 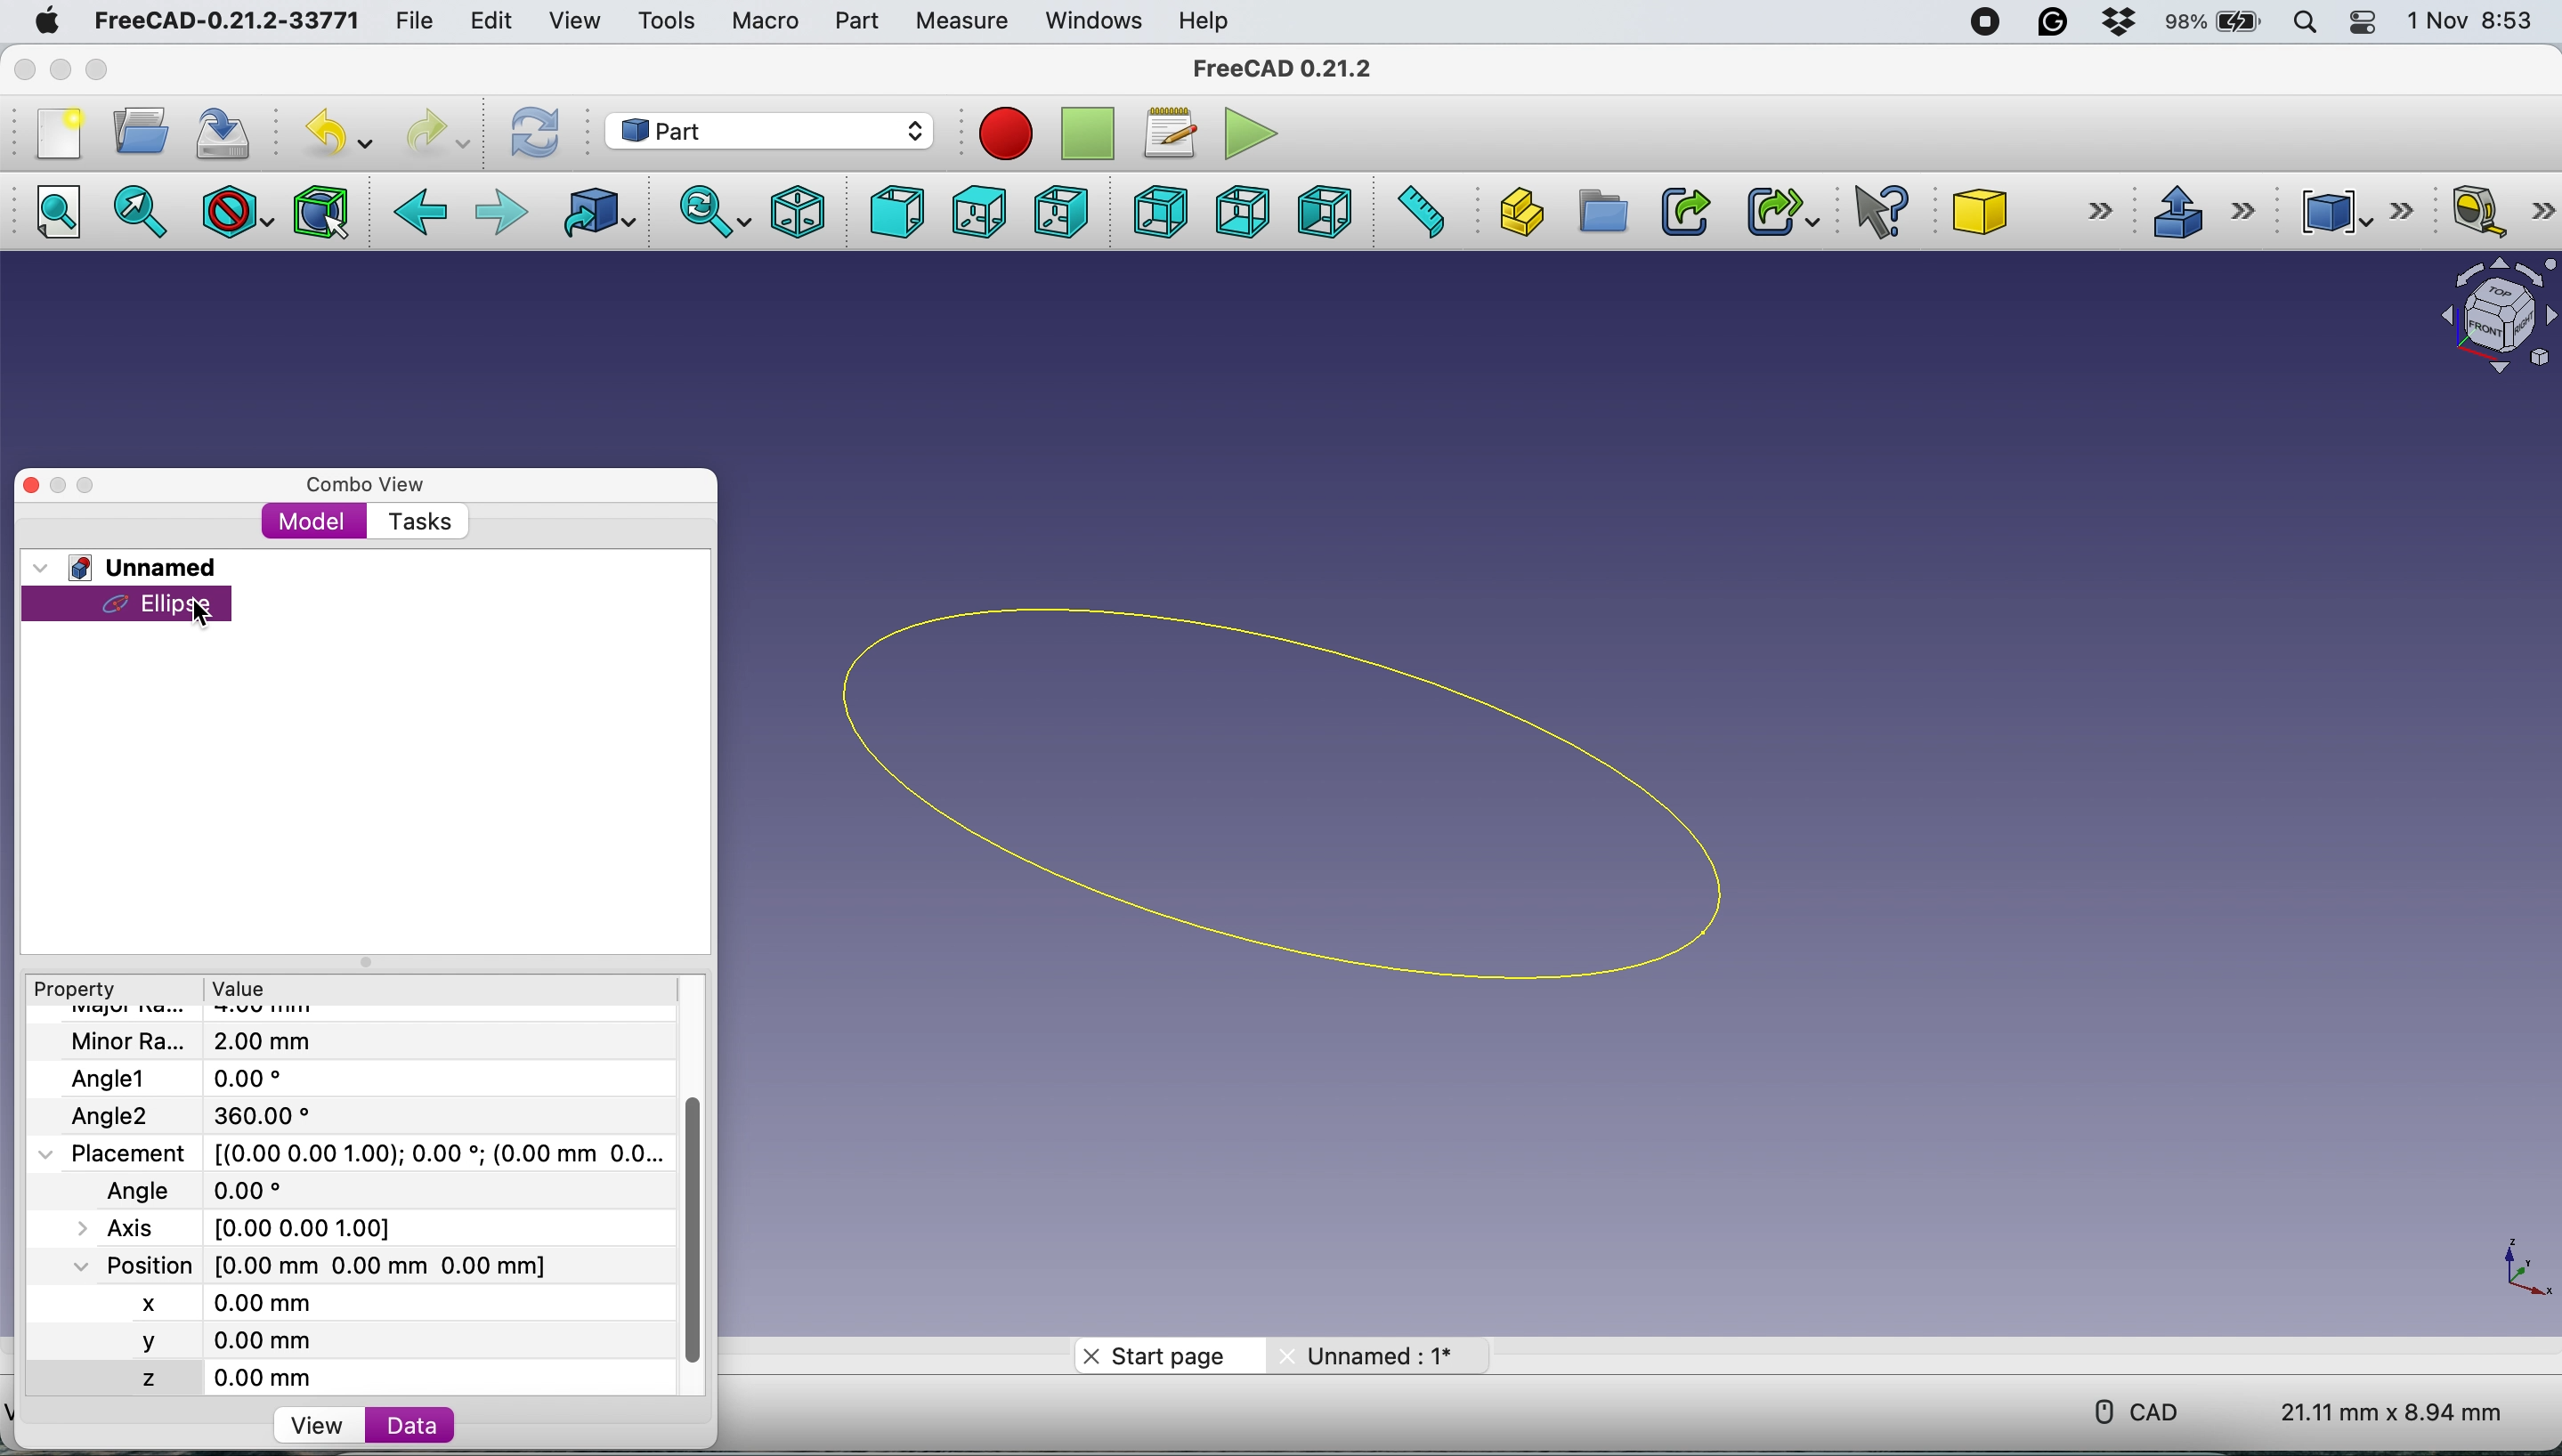 What do you see at coordinates (1887, 213) in the screenshot?
I see `what's this` at bounding box center [1887, 213].